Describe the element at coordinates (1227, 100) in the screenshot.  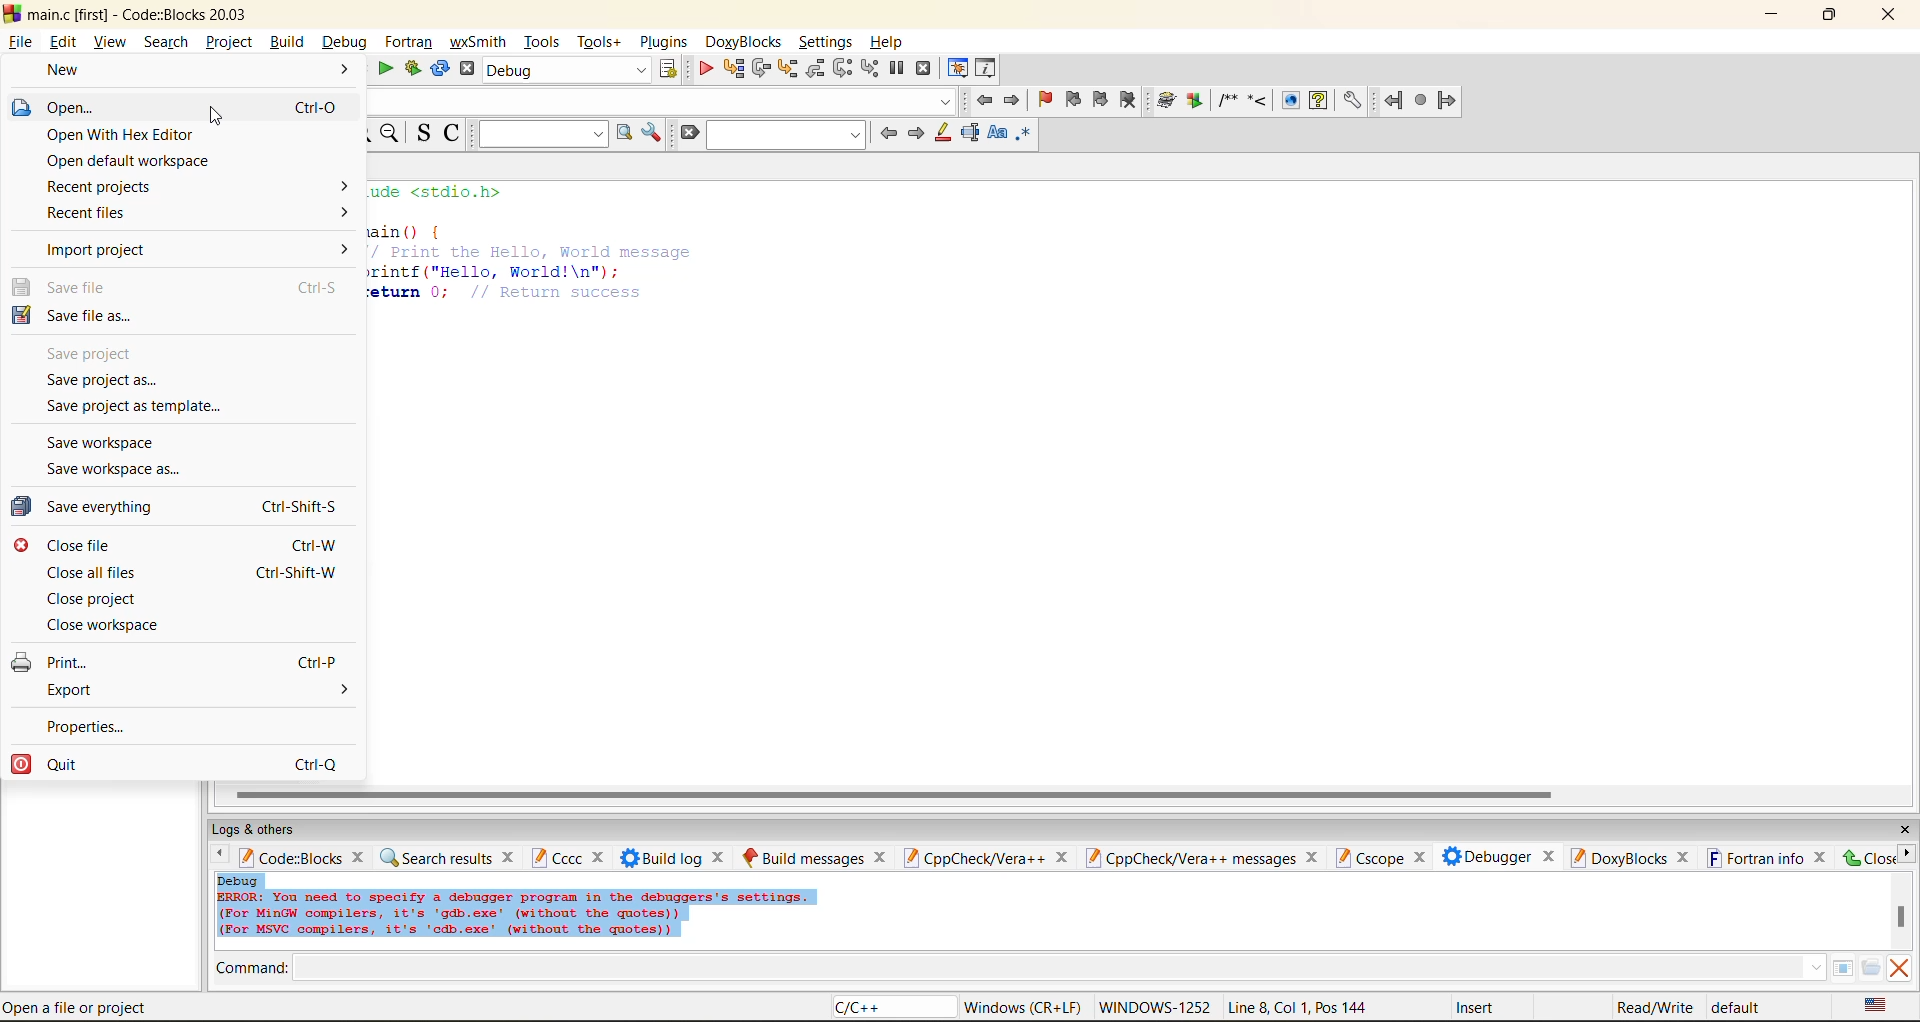
I see `comment` at that location.